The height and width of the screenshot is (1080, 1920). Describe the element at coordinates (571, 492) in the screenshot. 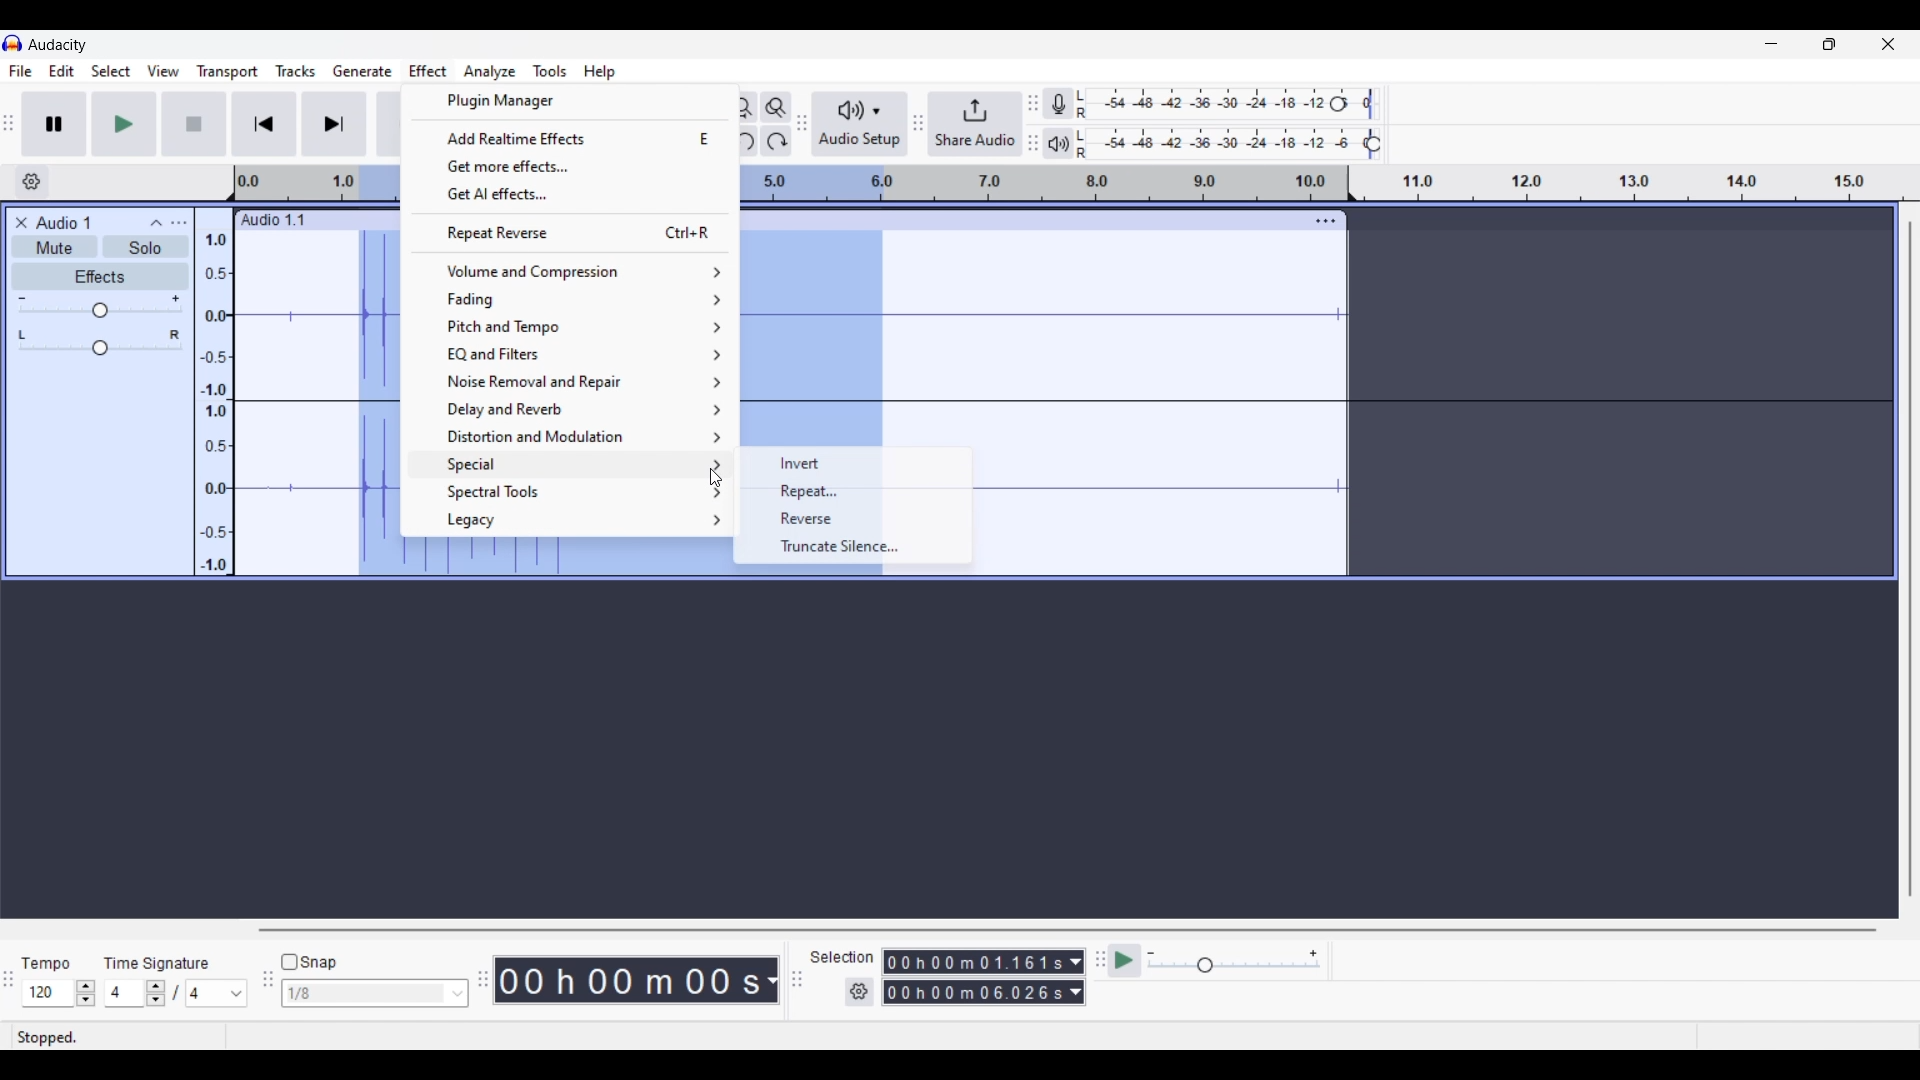

I see `Spectral tool options` at that location.